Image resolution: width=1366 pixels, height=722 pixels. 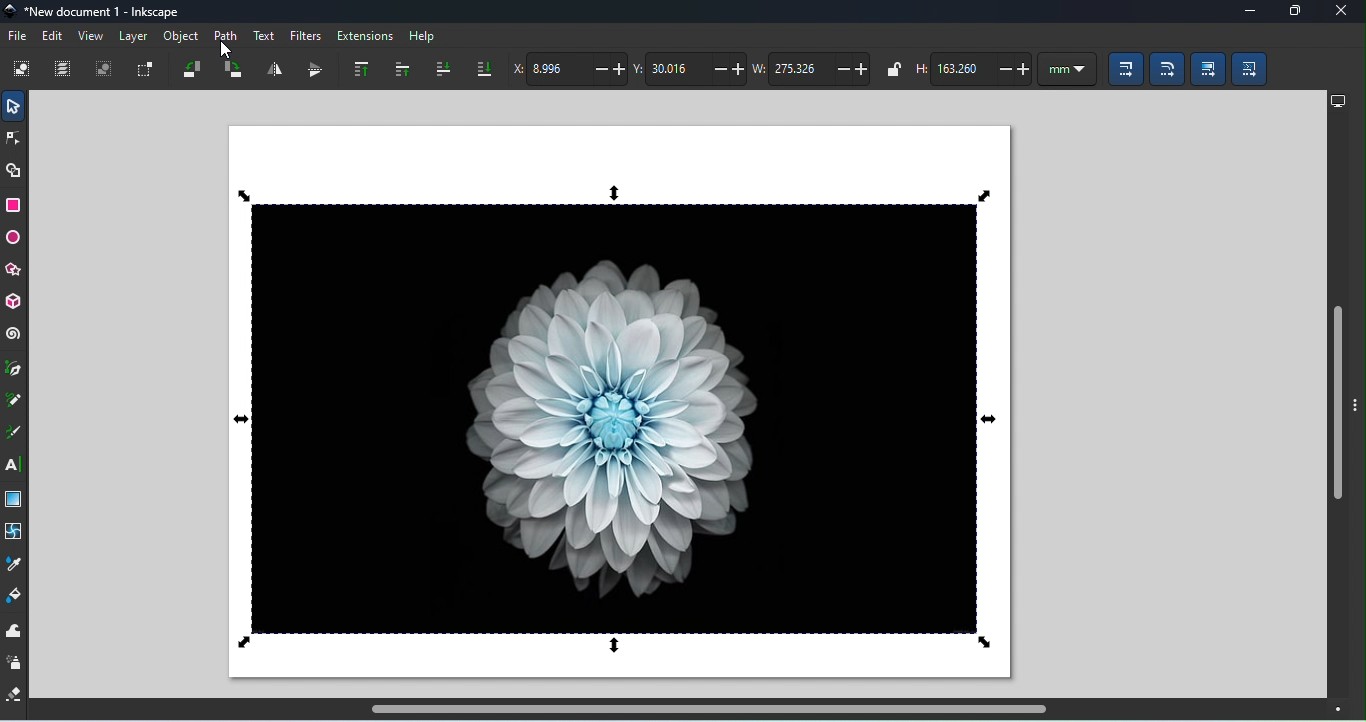 What do you see at coordinates (628, 402) in the screenshot?
I see `Canvas` at bounding box center [628, 402].